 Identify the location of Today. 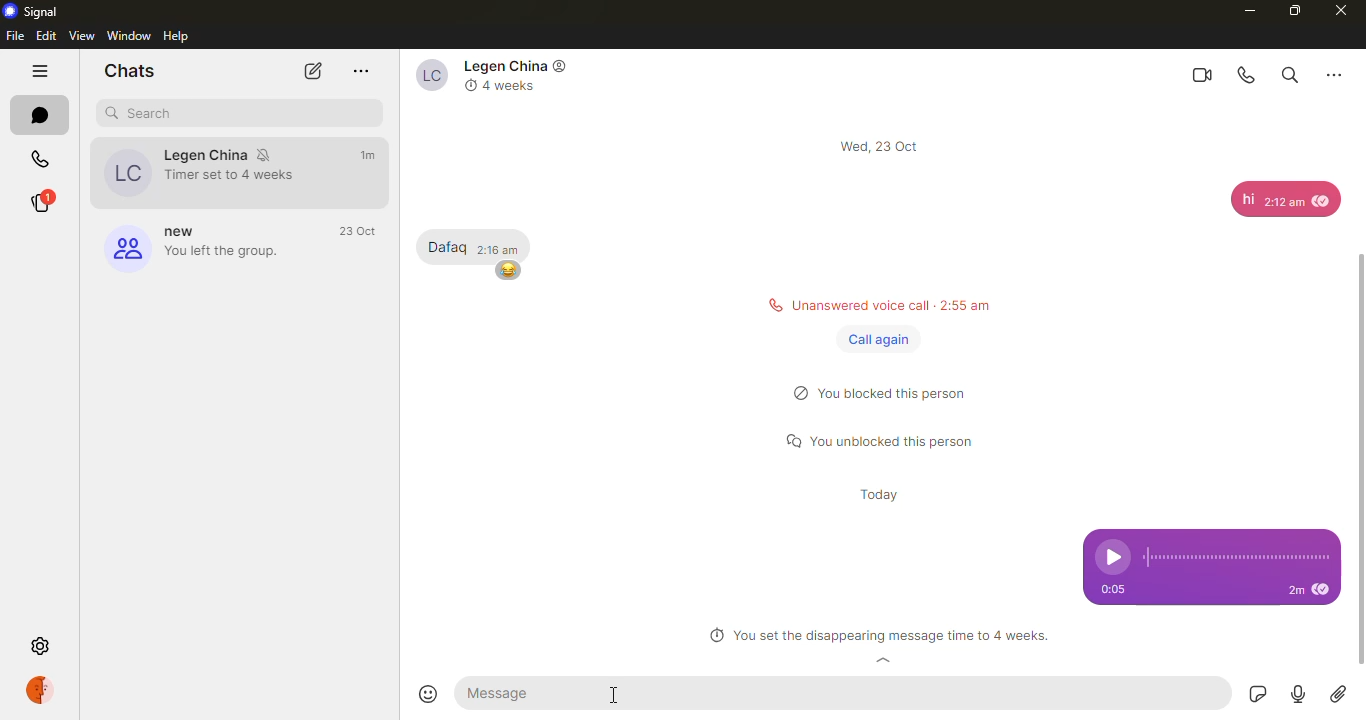
(882, 497).